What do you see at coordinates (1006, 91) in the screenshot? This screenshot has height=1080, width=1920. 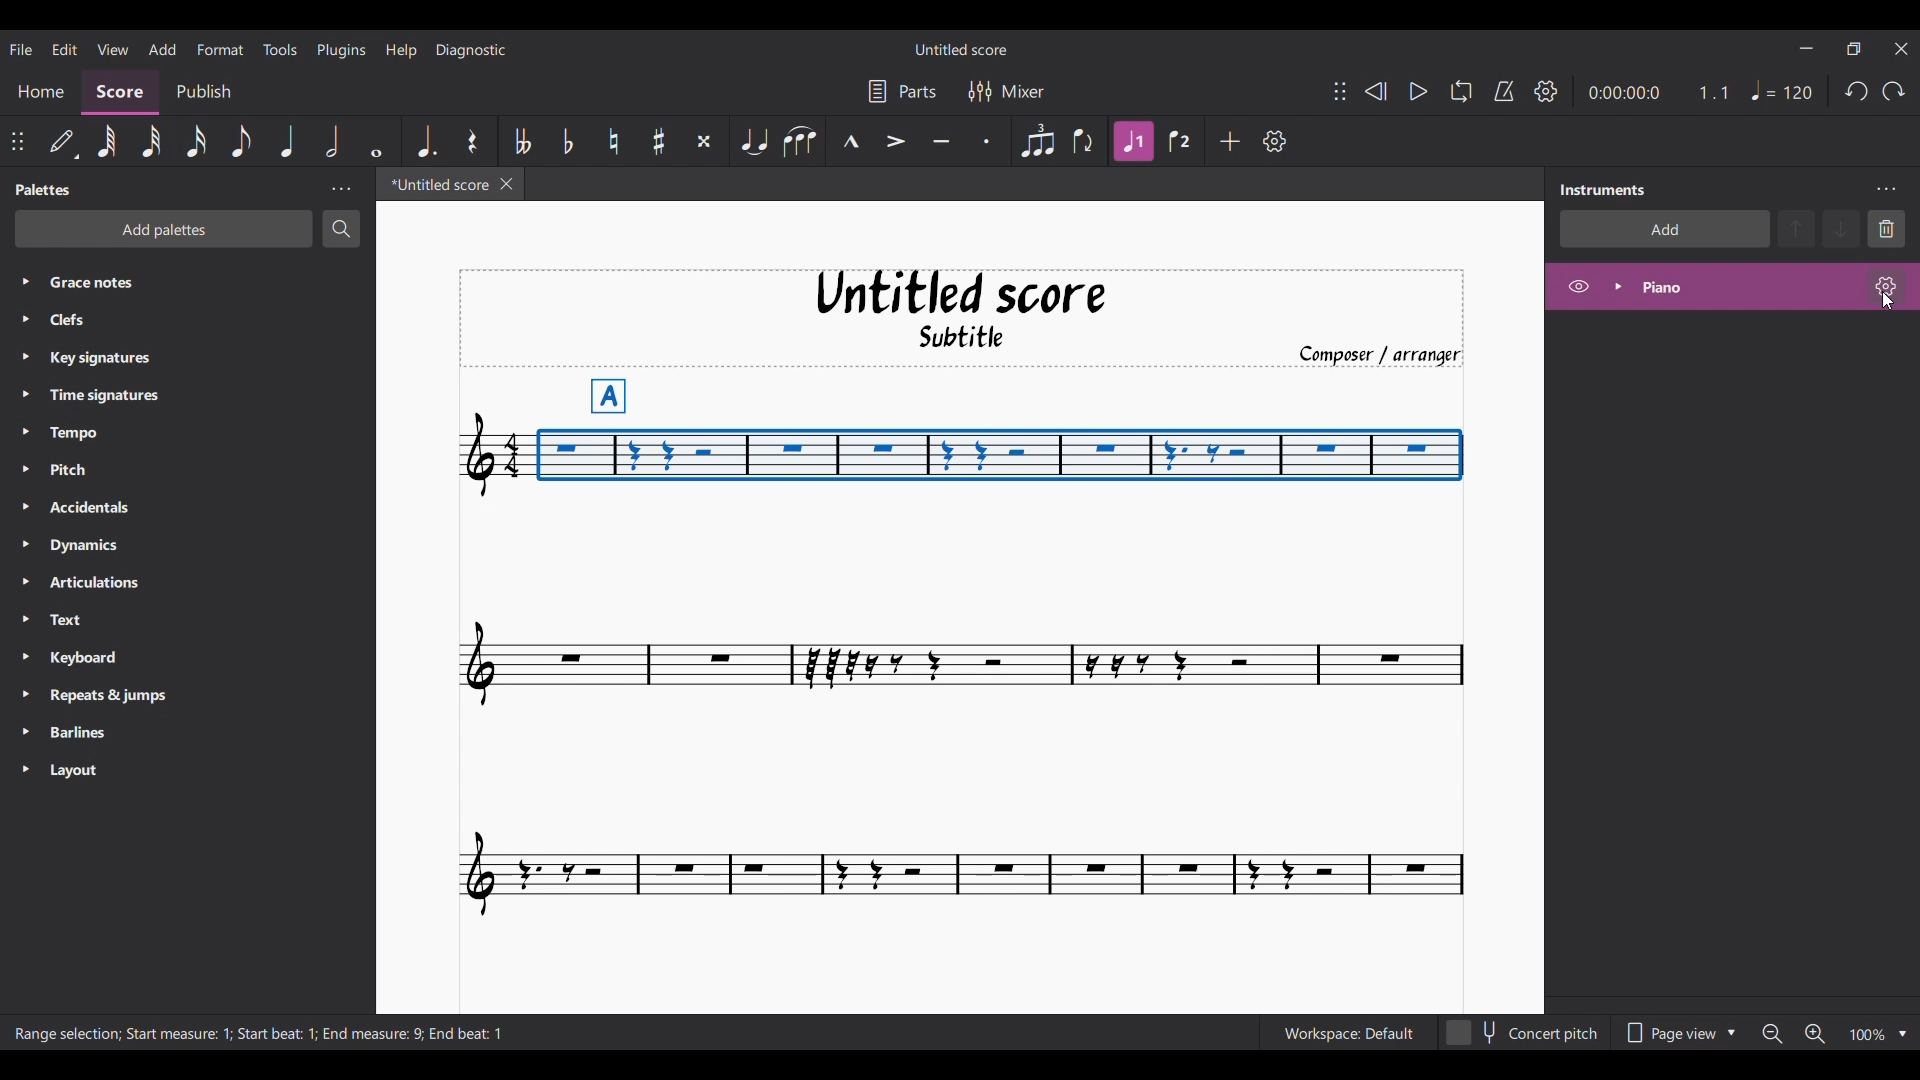 I see `Mixer settings` at bounding box center [1006, 91].